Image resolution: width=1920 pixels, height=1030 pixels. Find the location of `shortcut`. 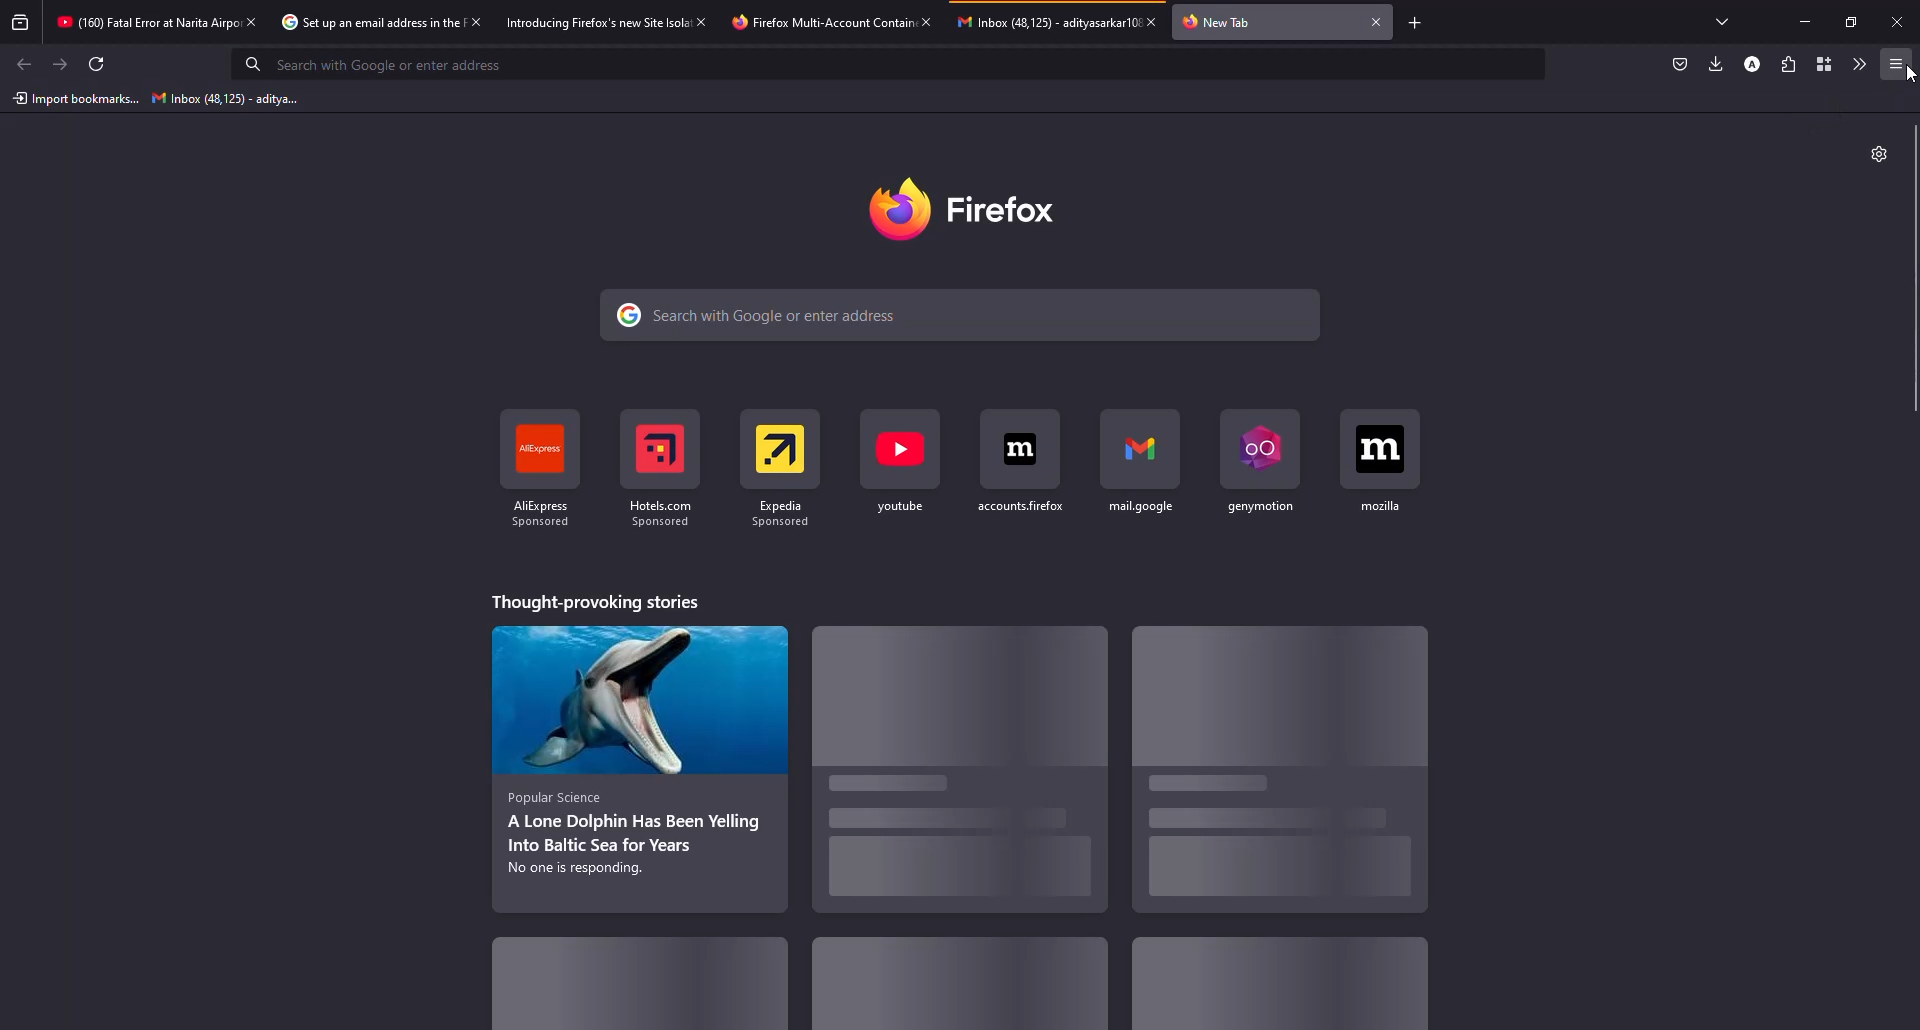

shortcut is located at coordinates (783, 464).